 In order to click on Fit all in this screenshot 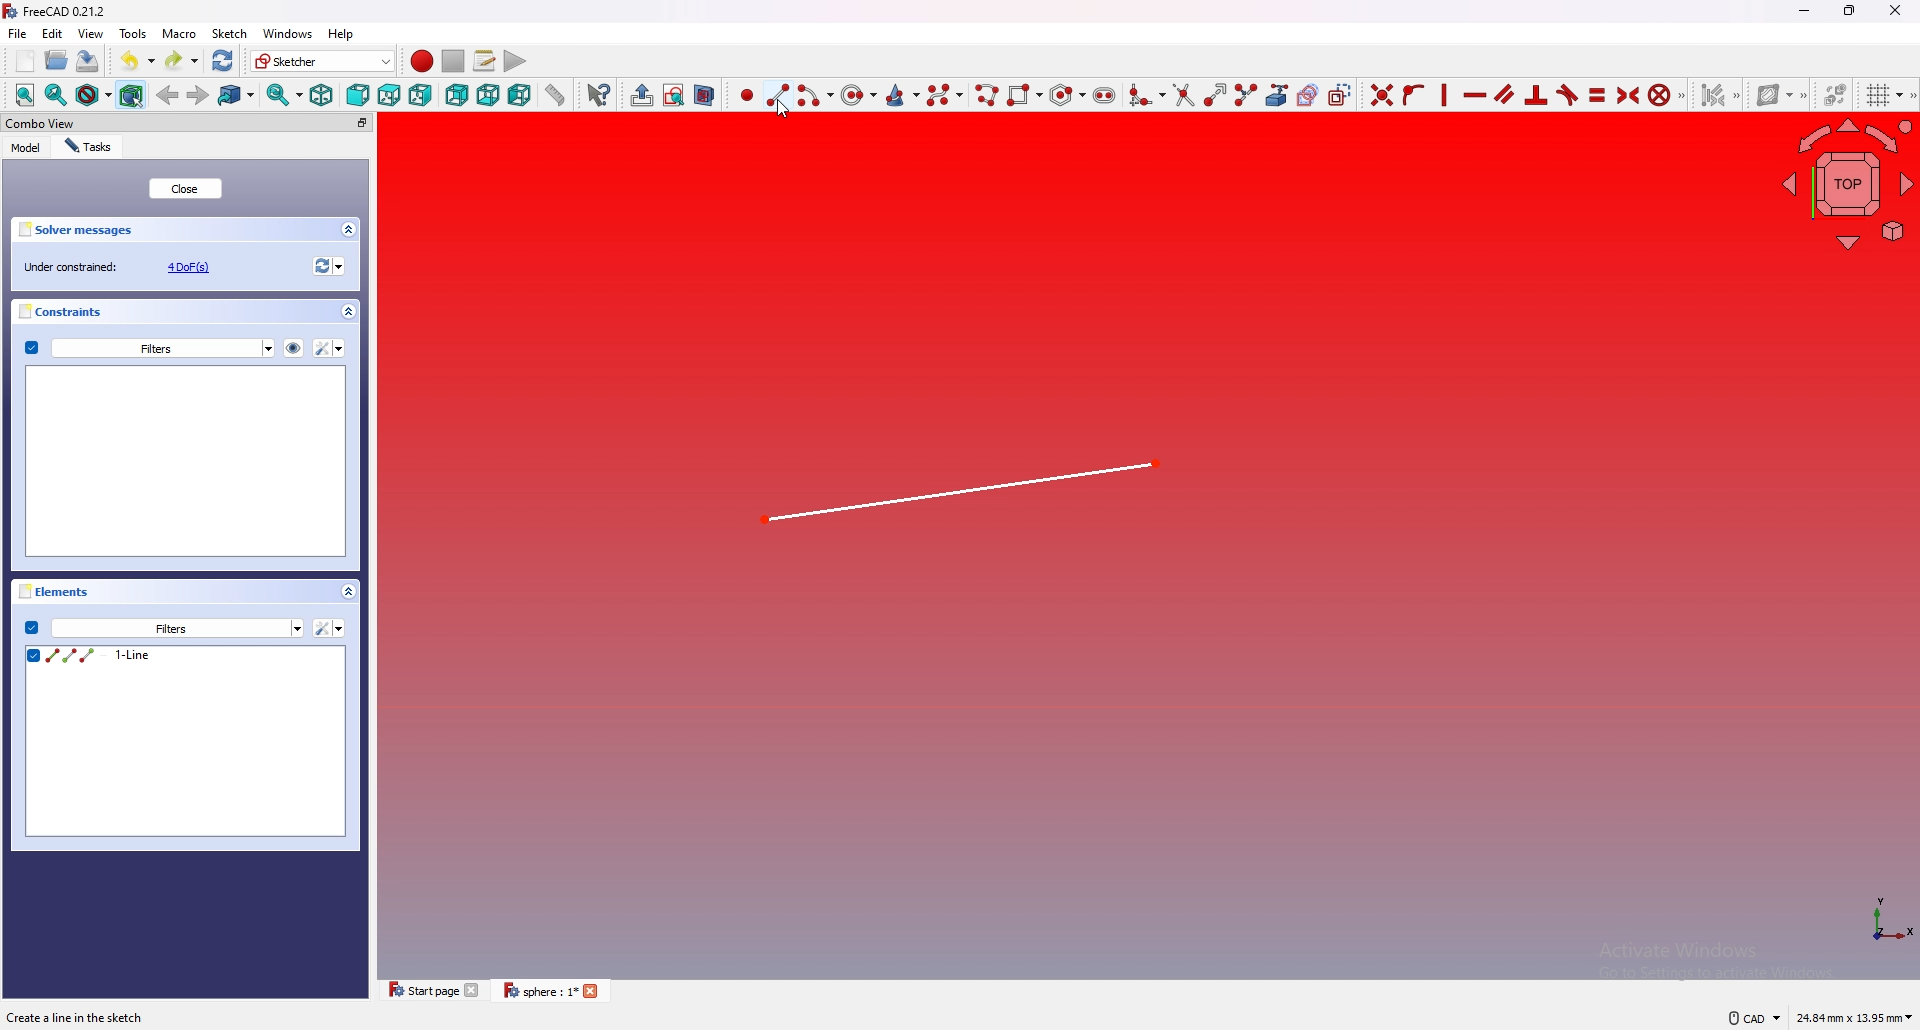, I will do `click(20, 95)`.